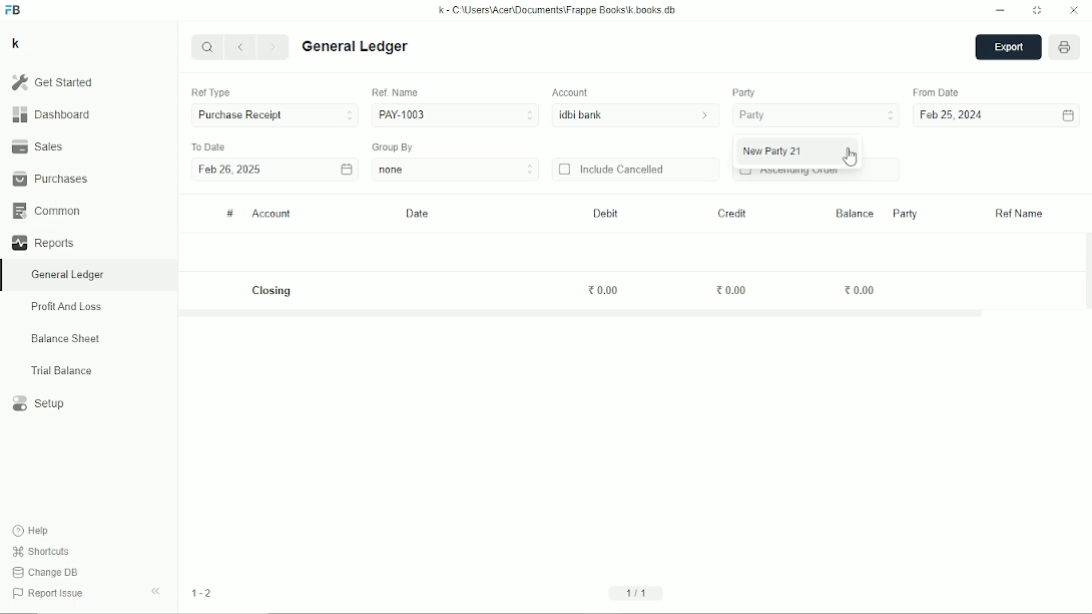 This screenshot has height=614, width=1092. I want to click on Reports, so click(42, 243).